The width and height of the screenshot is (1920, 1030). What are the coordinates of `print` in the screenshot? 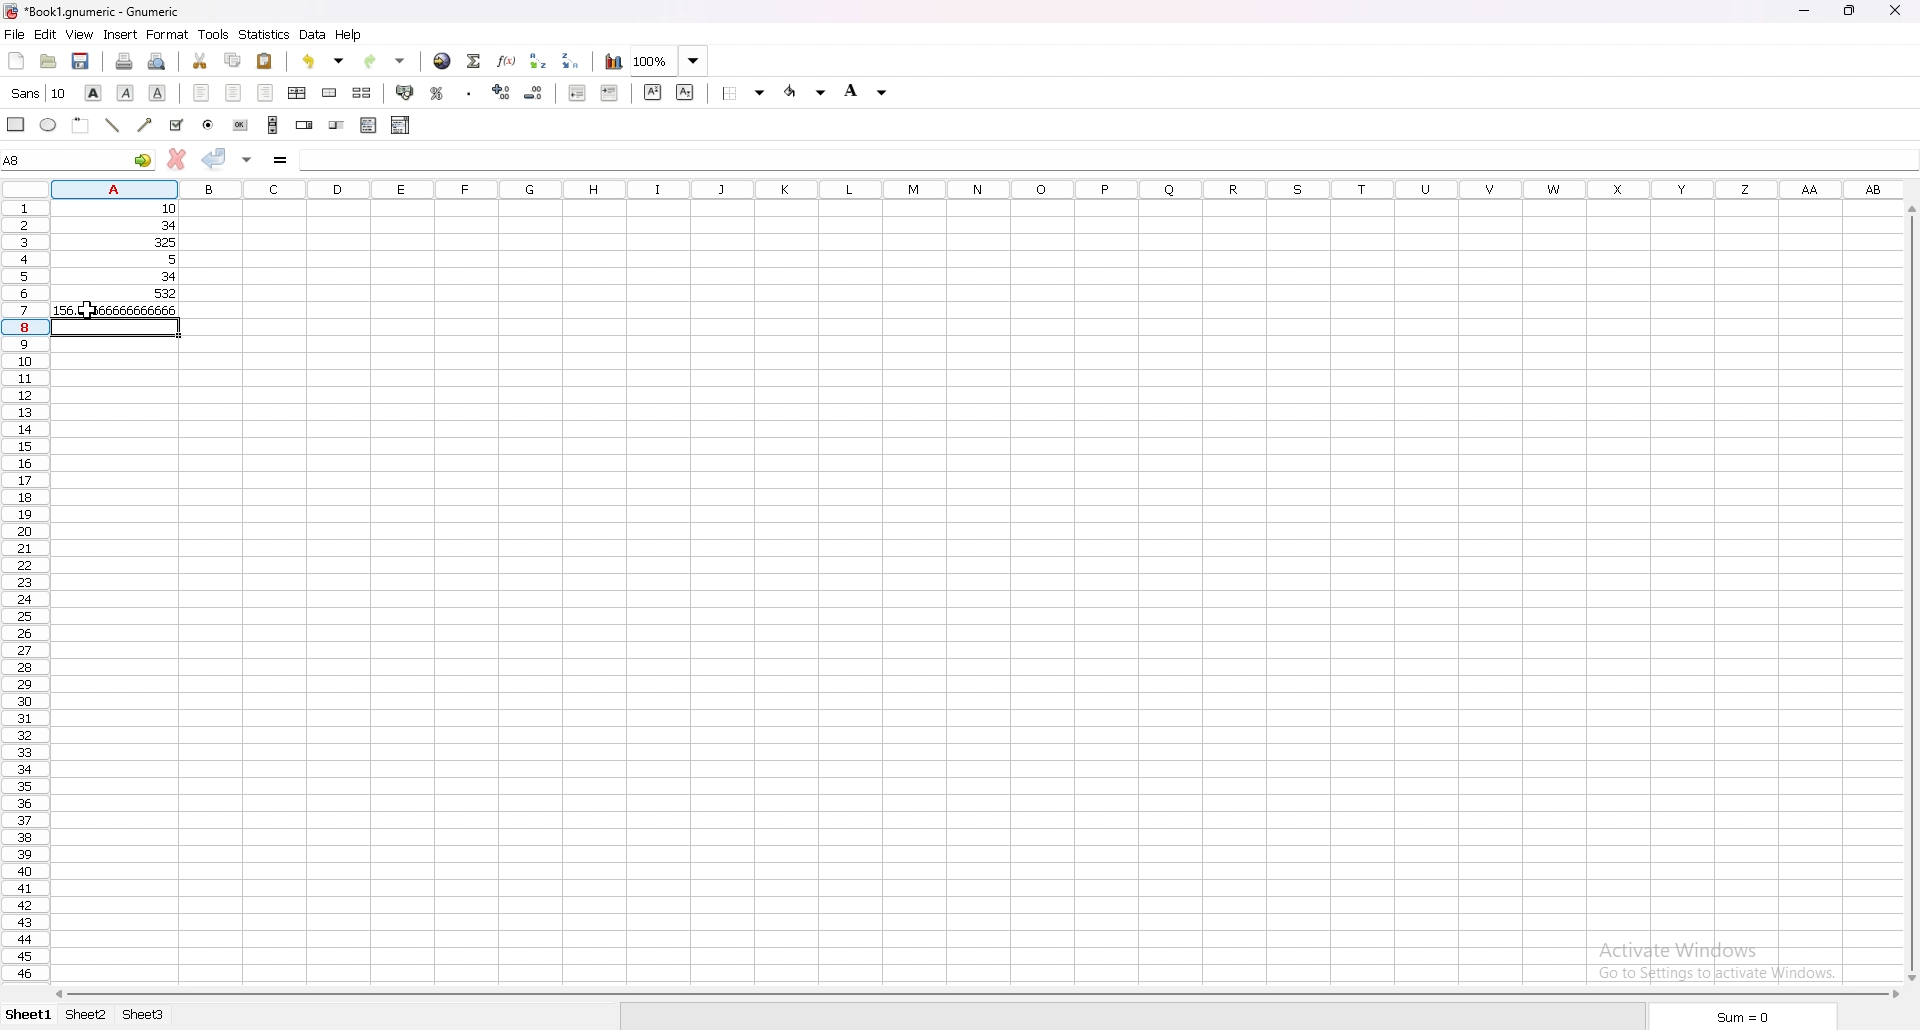 It's located at (125, 60).